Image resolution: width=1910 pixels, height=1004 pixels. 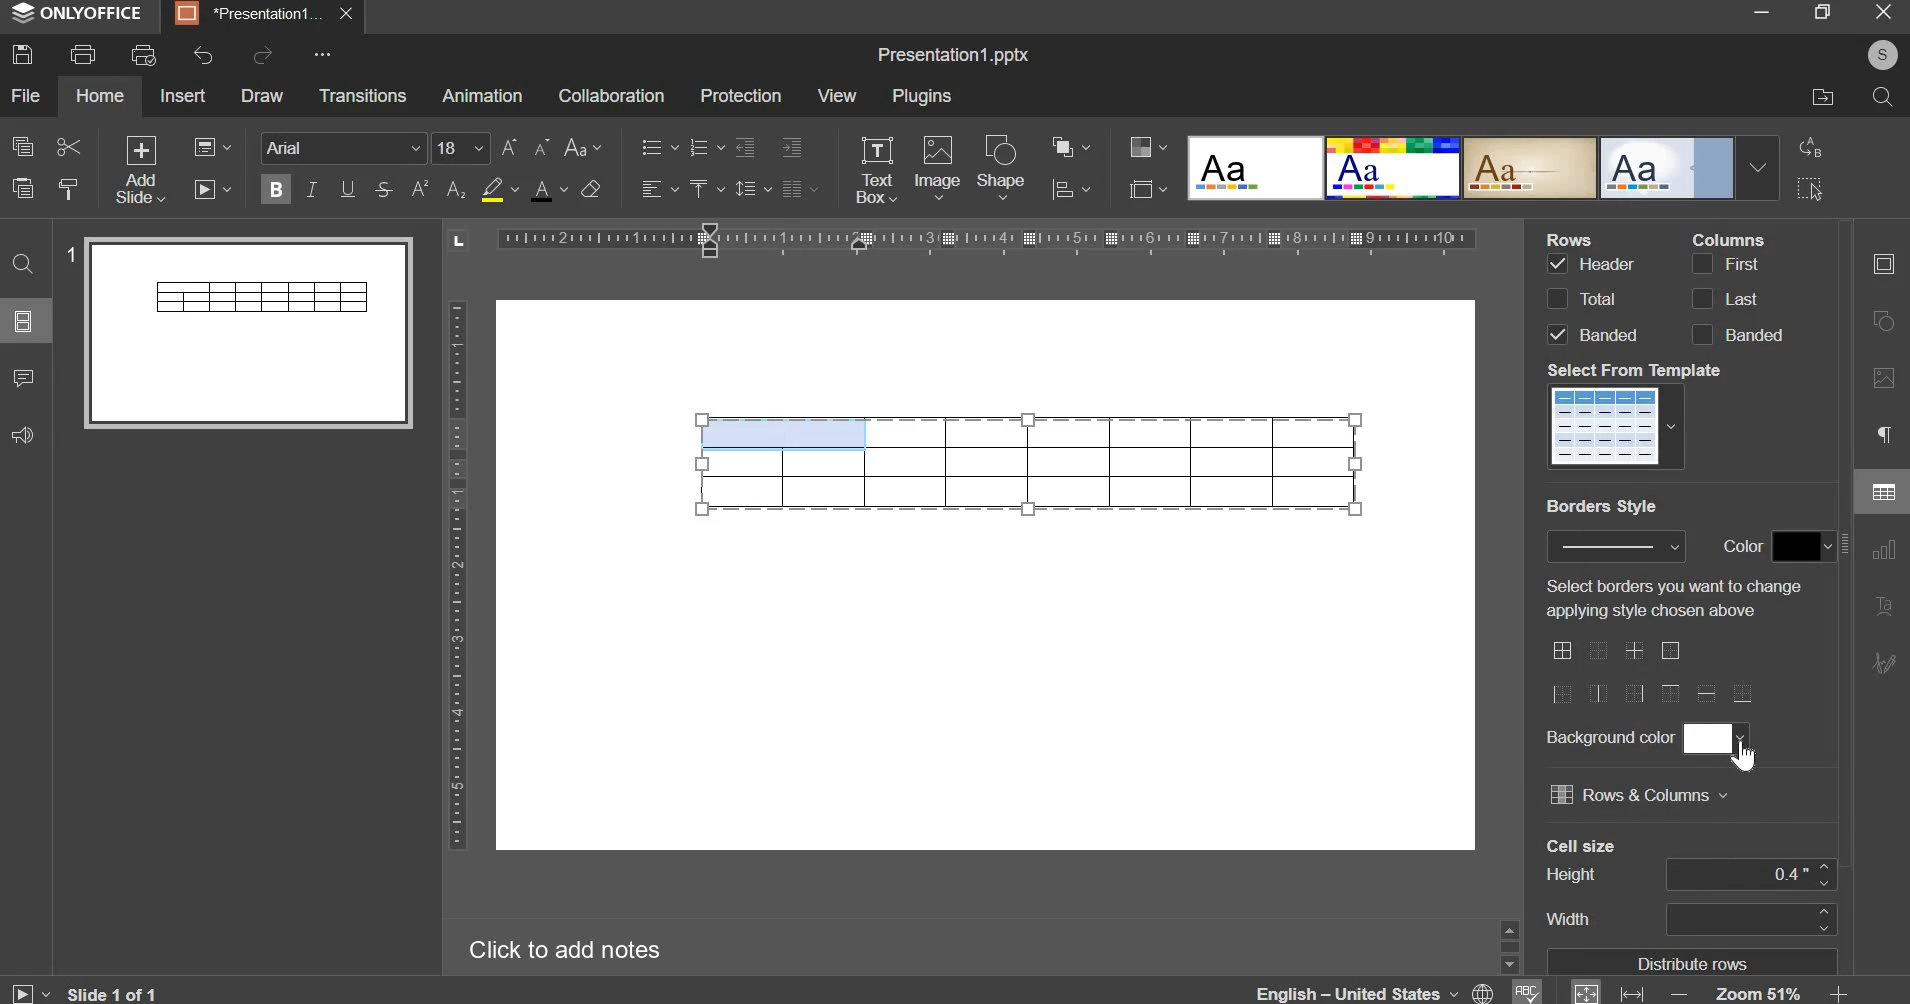 I want to click on background color, so click(x=1714, y=737).